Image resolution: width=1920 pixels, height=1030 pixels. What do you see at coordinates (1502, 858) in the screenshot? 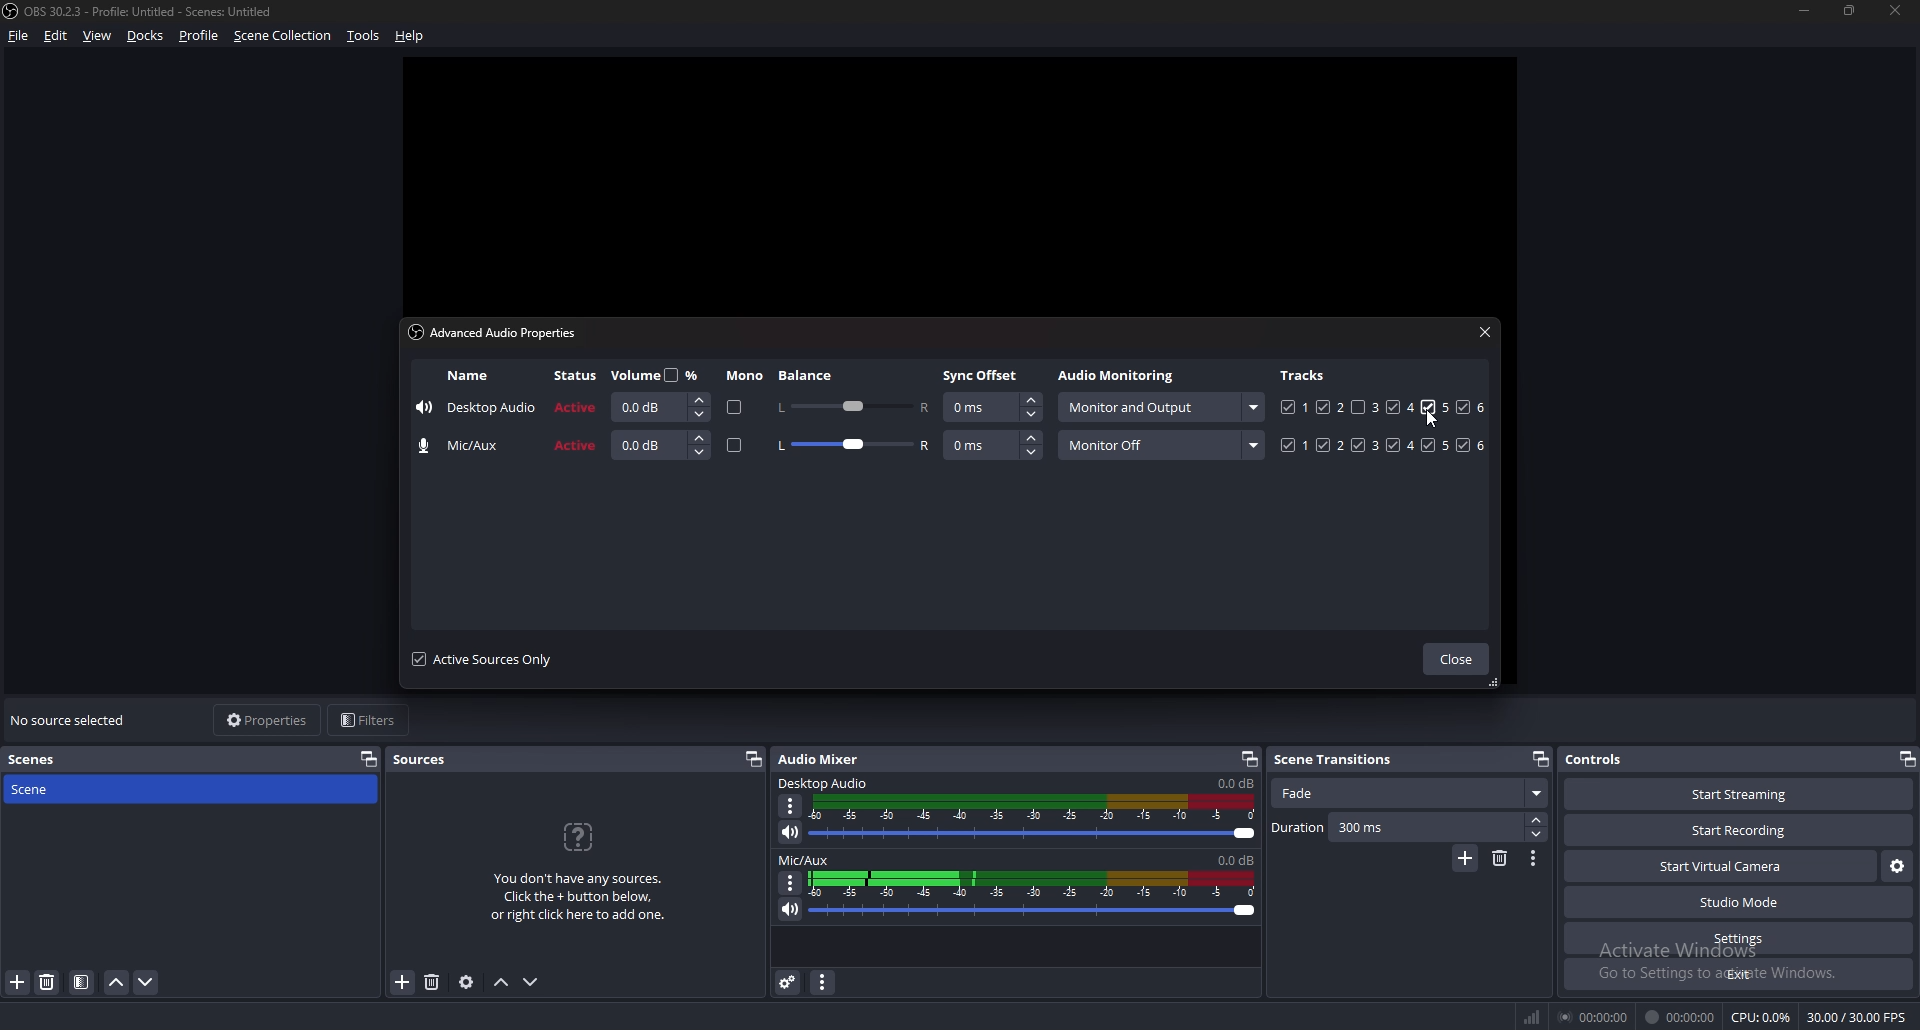
I see `delete scene` at bounding box center [1502, 858].